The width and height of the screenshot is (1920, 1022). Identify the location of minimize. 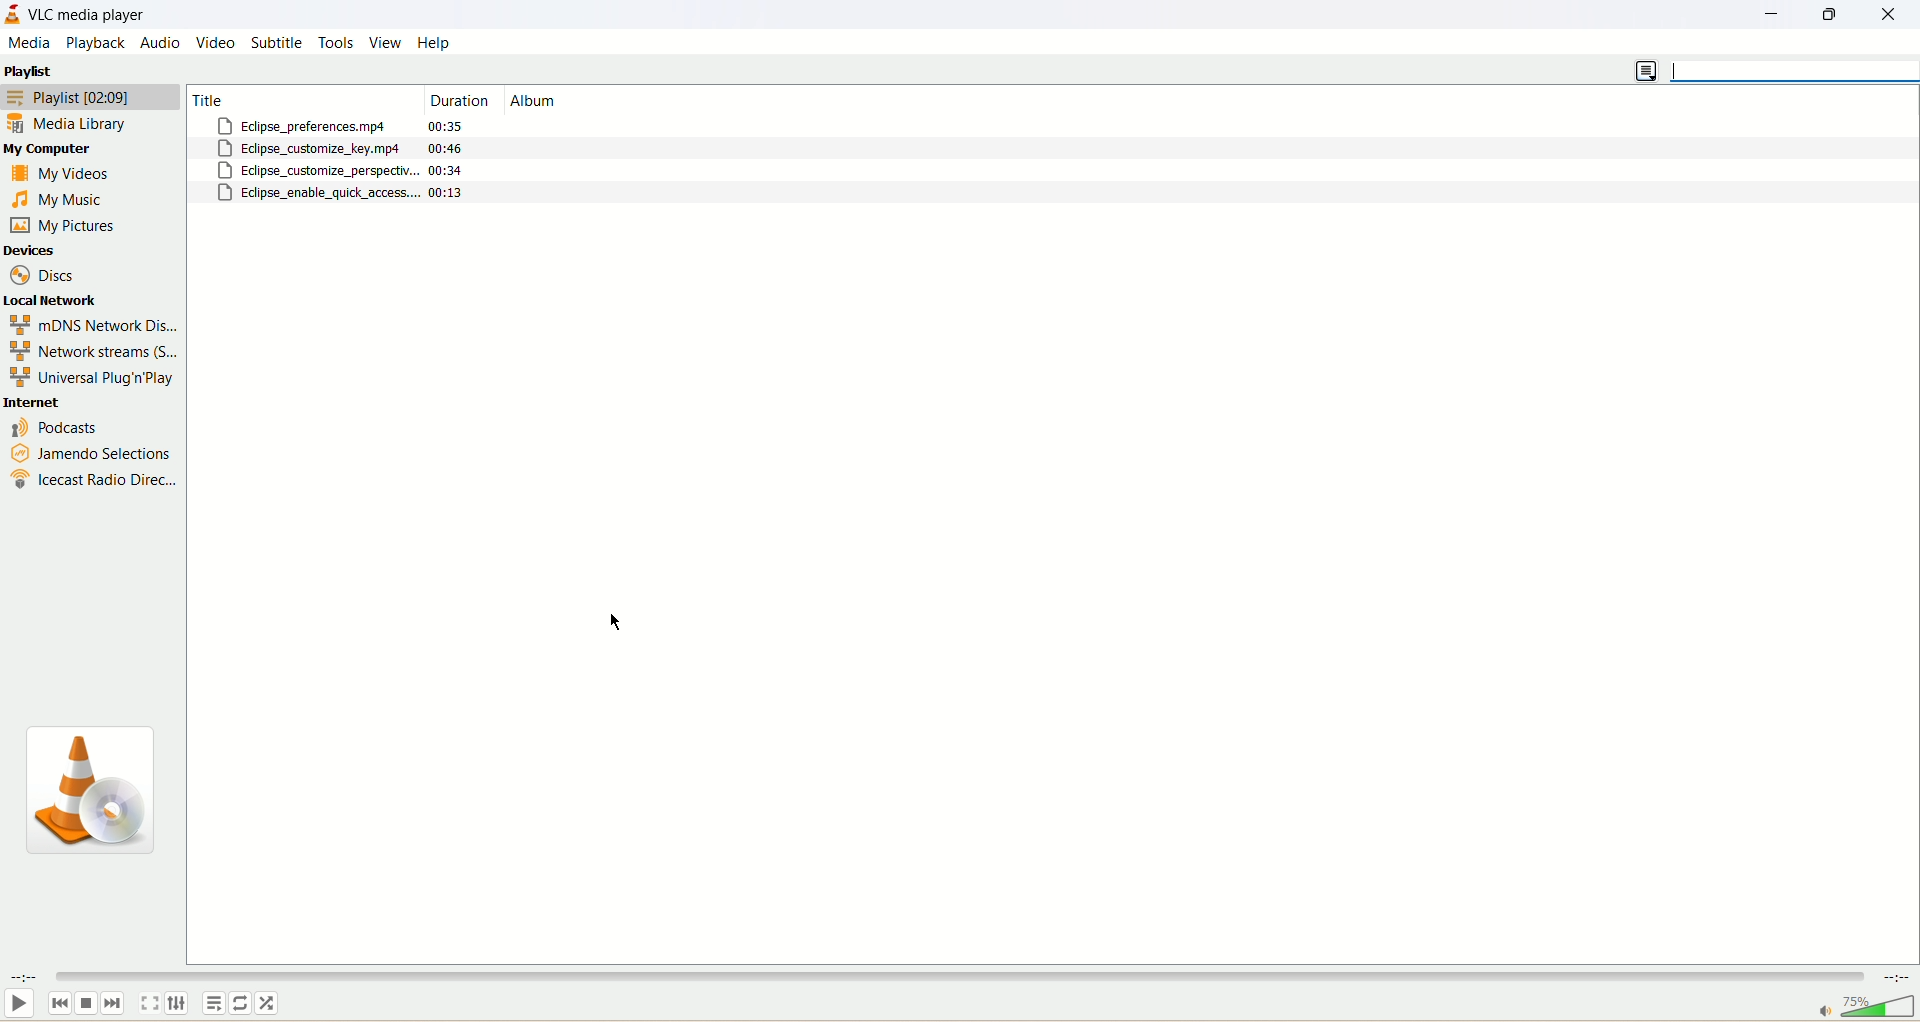
(1781, 14).